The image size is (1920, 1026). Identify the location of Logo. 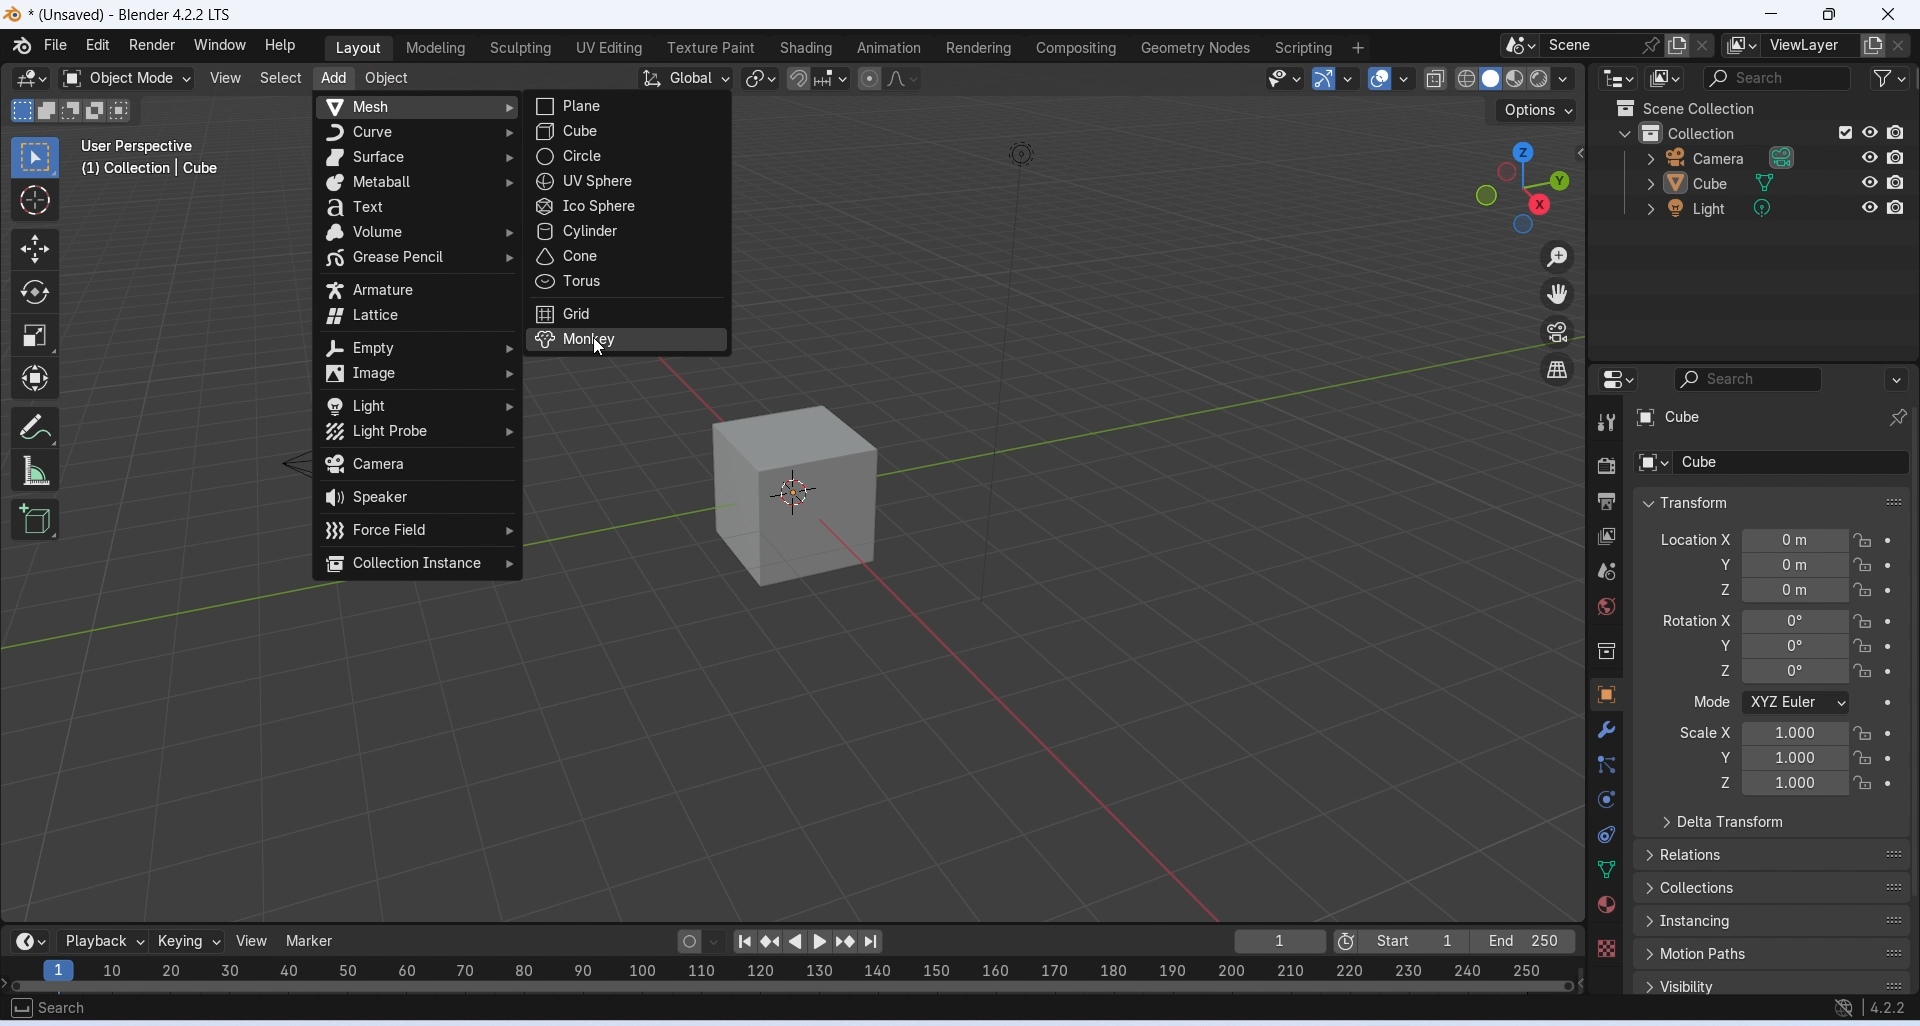
(21, 45).